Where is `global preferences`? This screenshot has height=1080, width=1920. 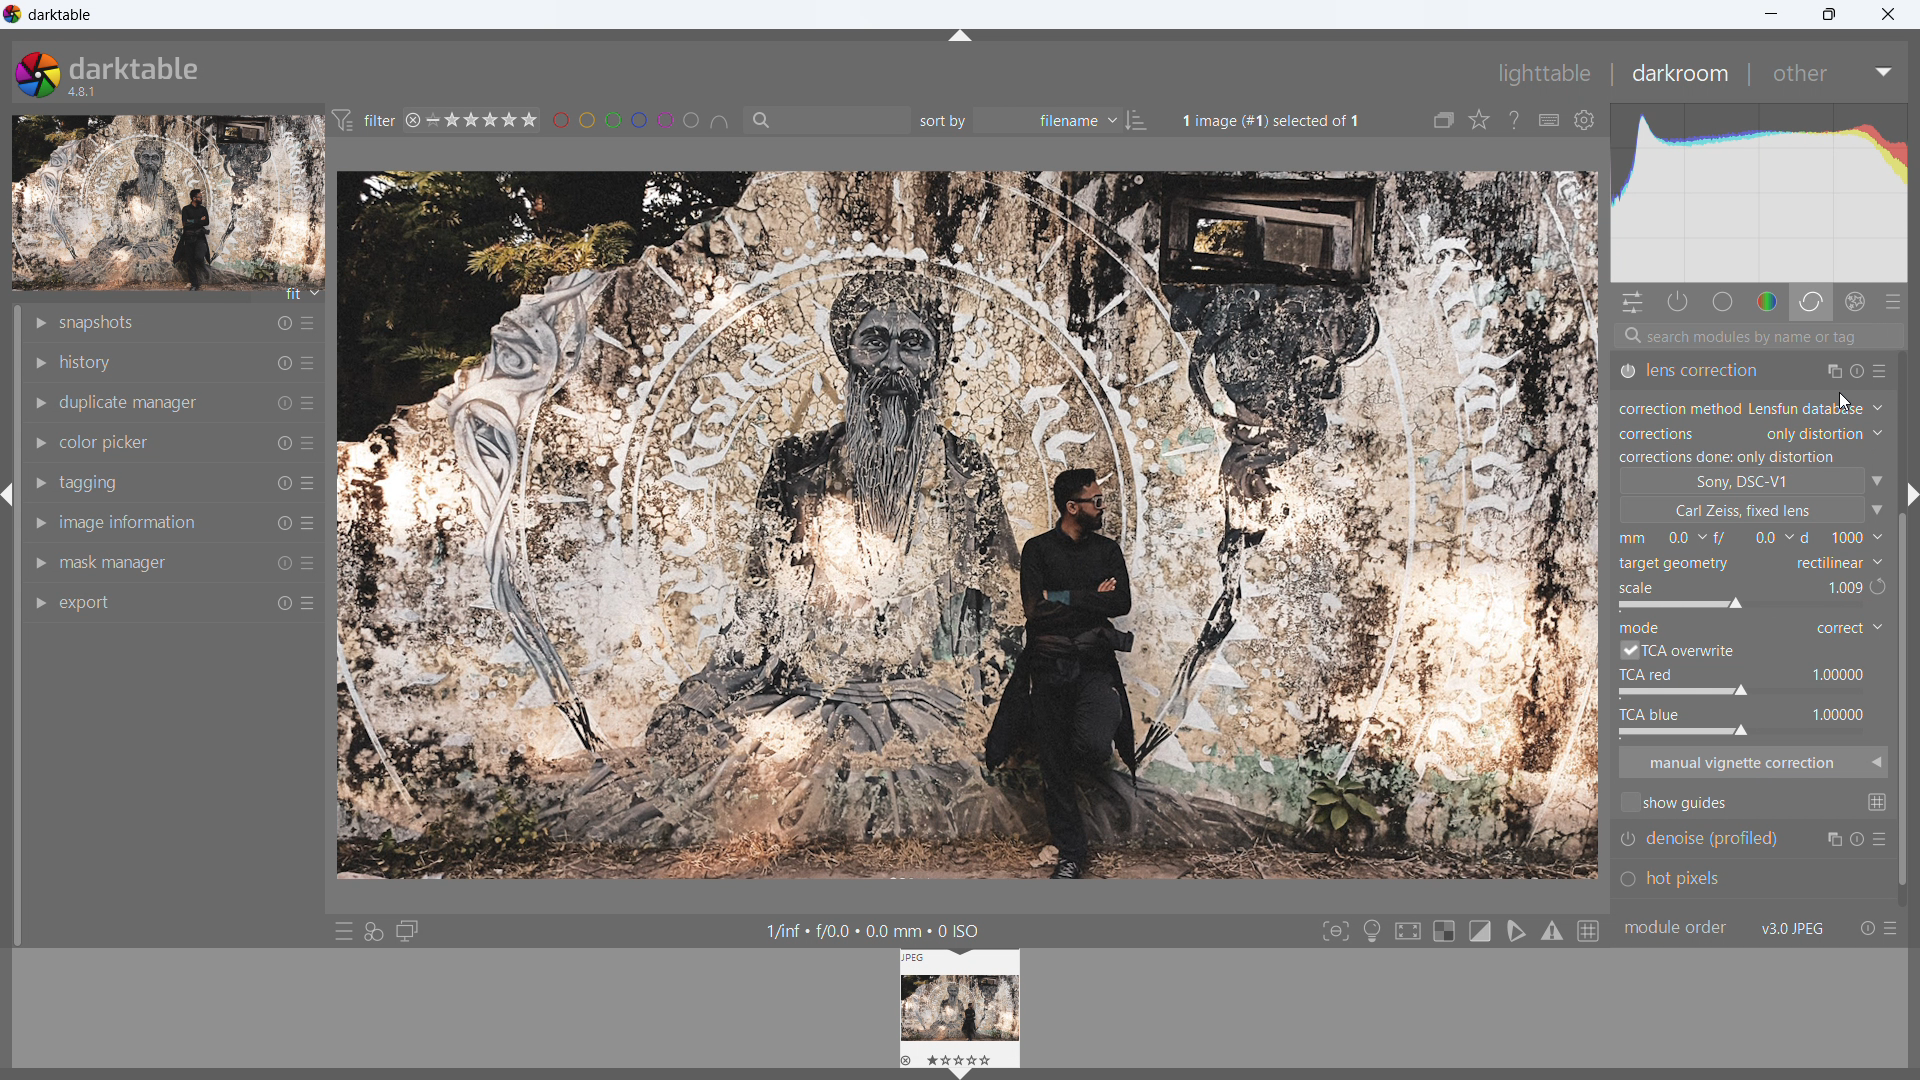 global preferences is located at coordinates (1585, 120).